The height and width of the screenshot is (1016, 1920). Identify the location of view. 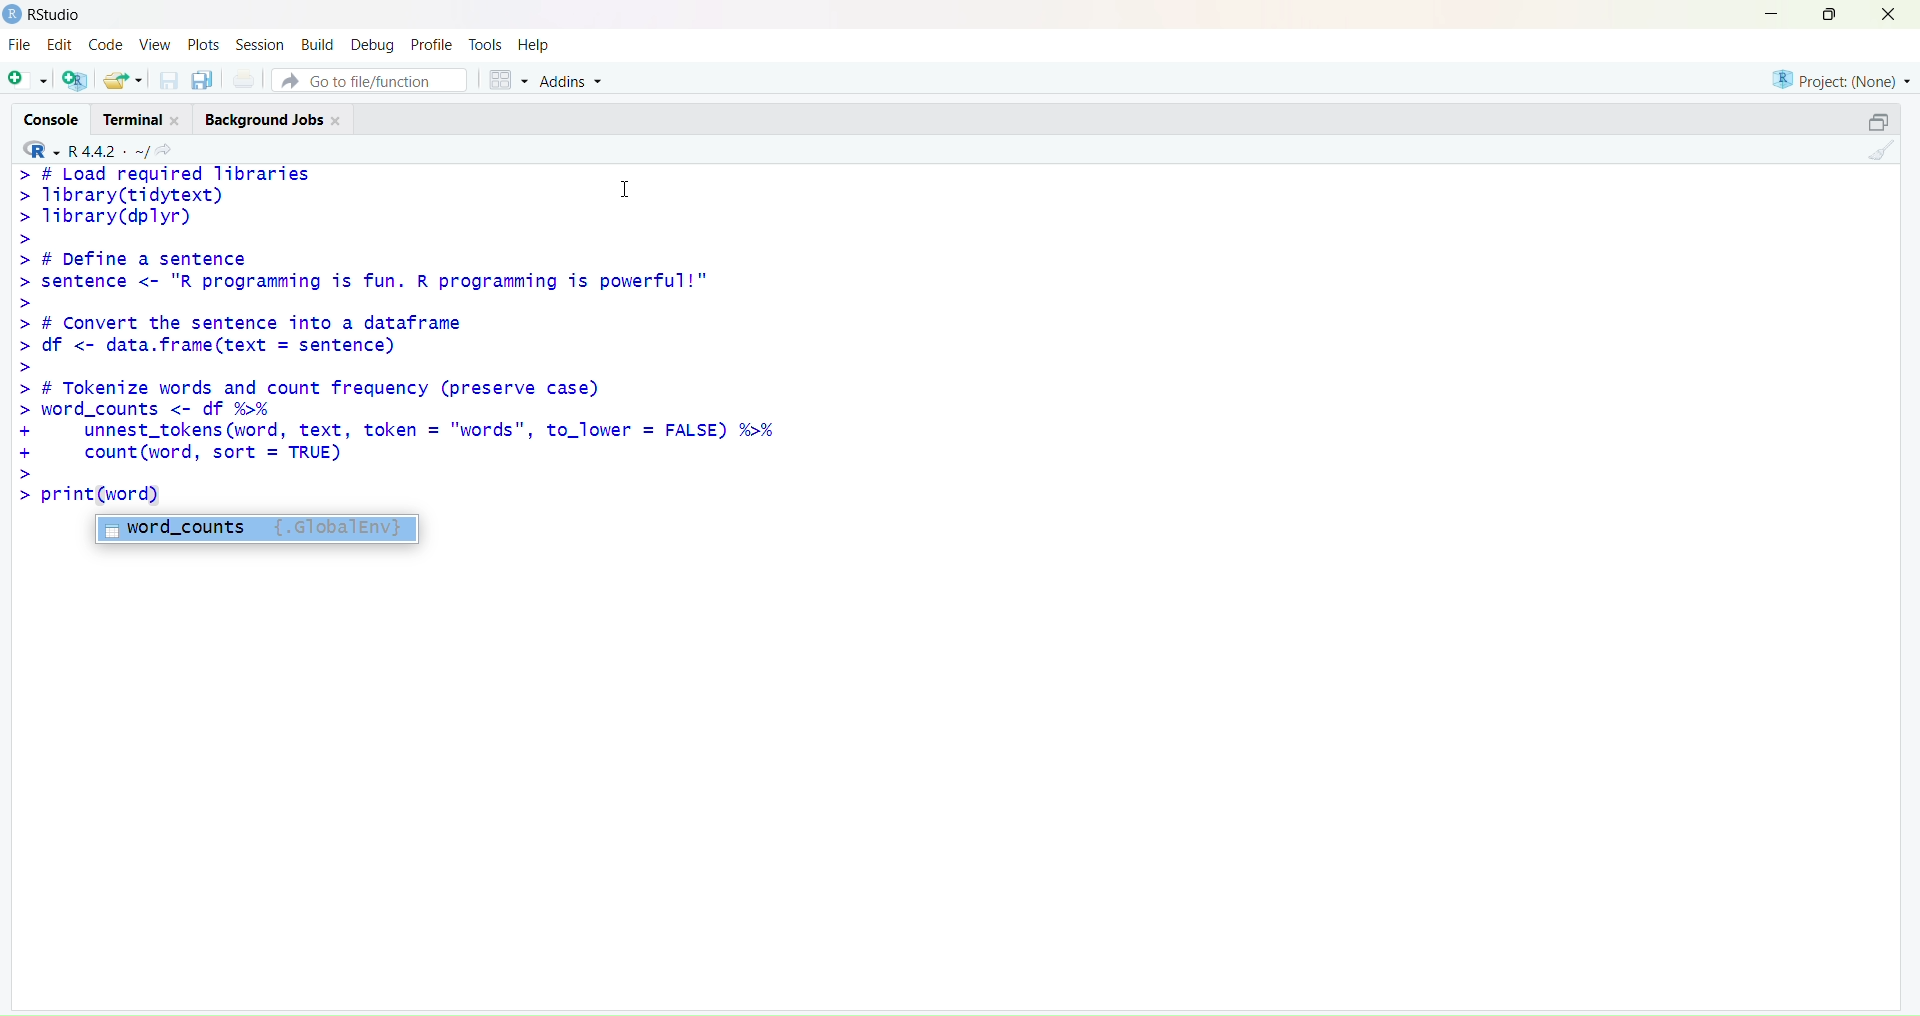
(157, 44).